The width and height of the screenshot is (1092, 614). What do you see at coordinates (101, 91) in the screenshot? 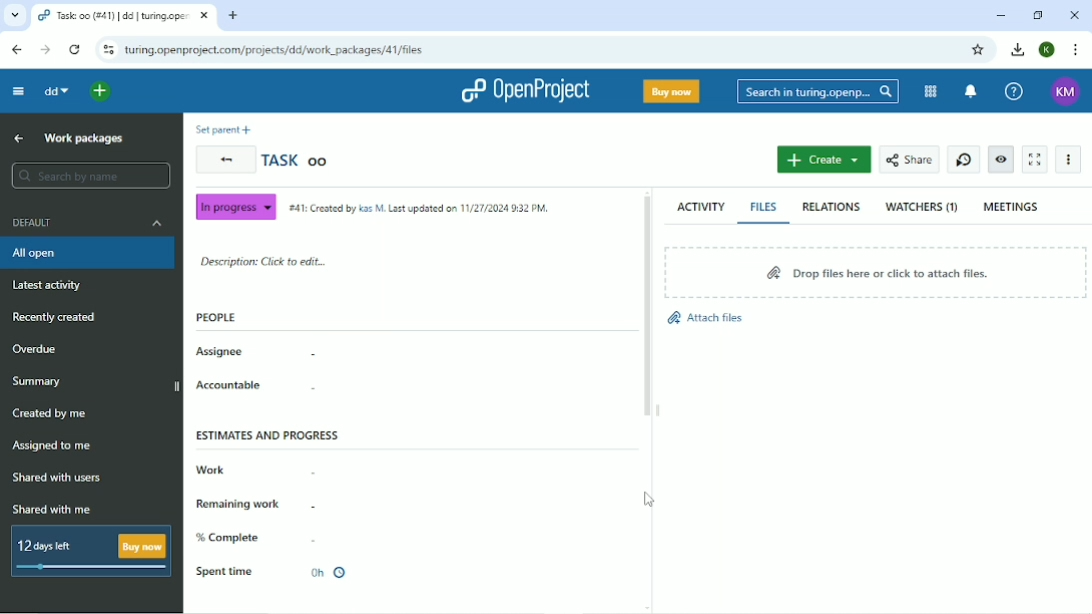
I see `Open quick add menu` at bounding box center [101, 91].